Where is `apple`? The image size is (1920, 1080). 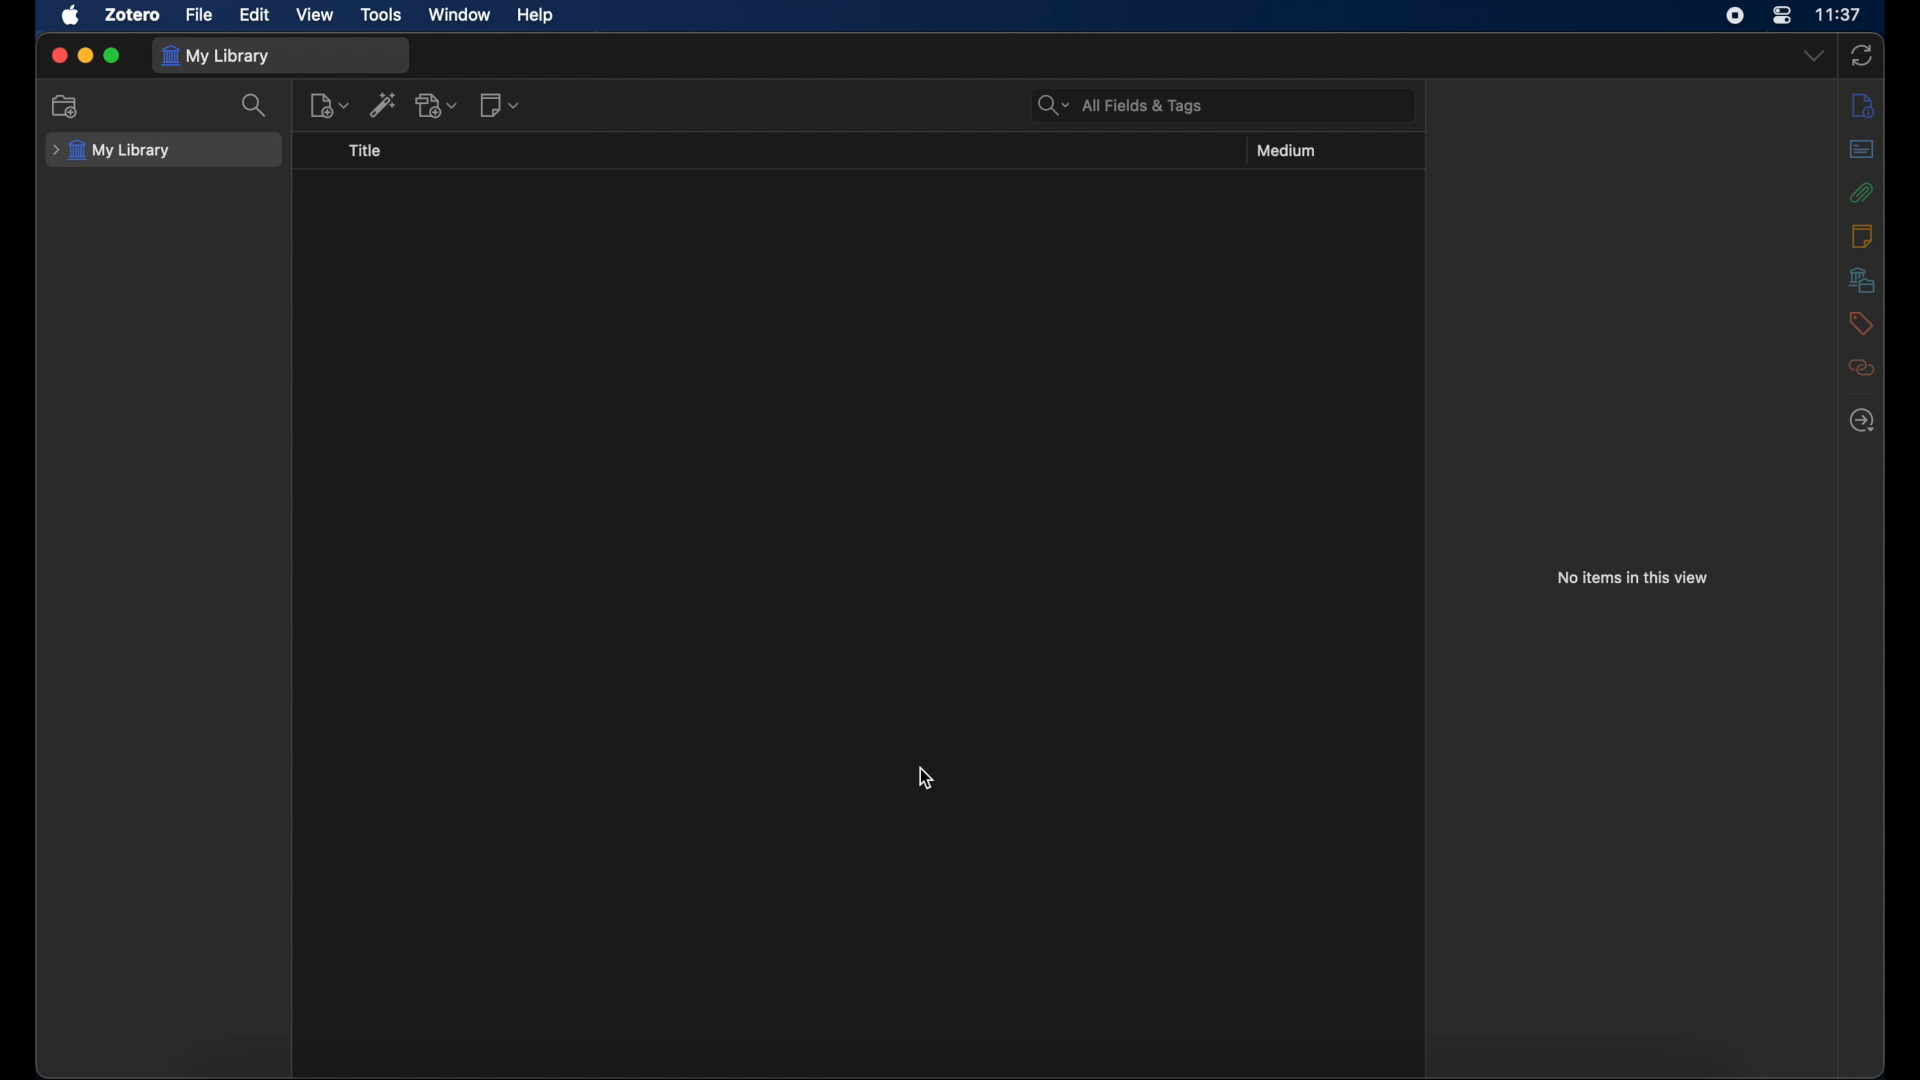 apple is located at coordinates (72, 15).